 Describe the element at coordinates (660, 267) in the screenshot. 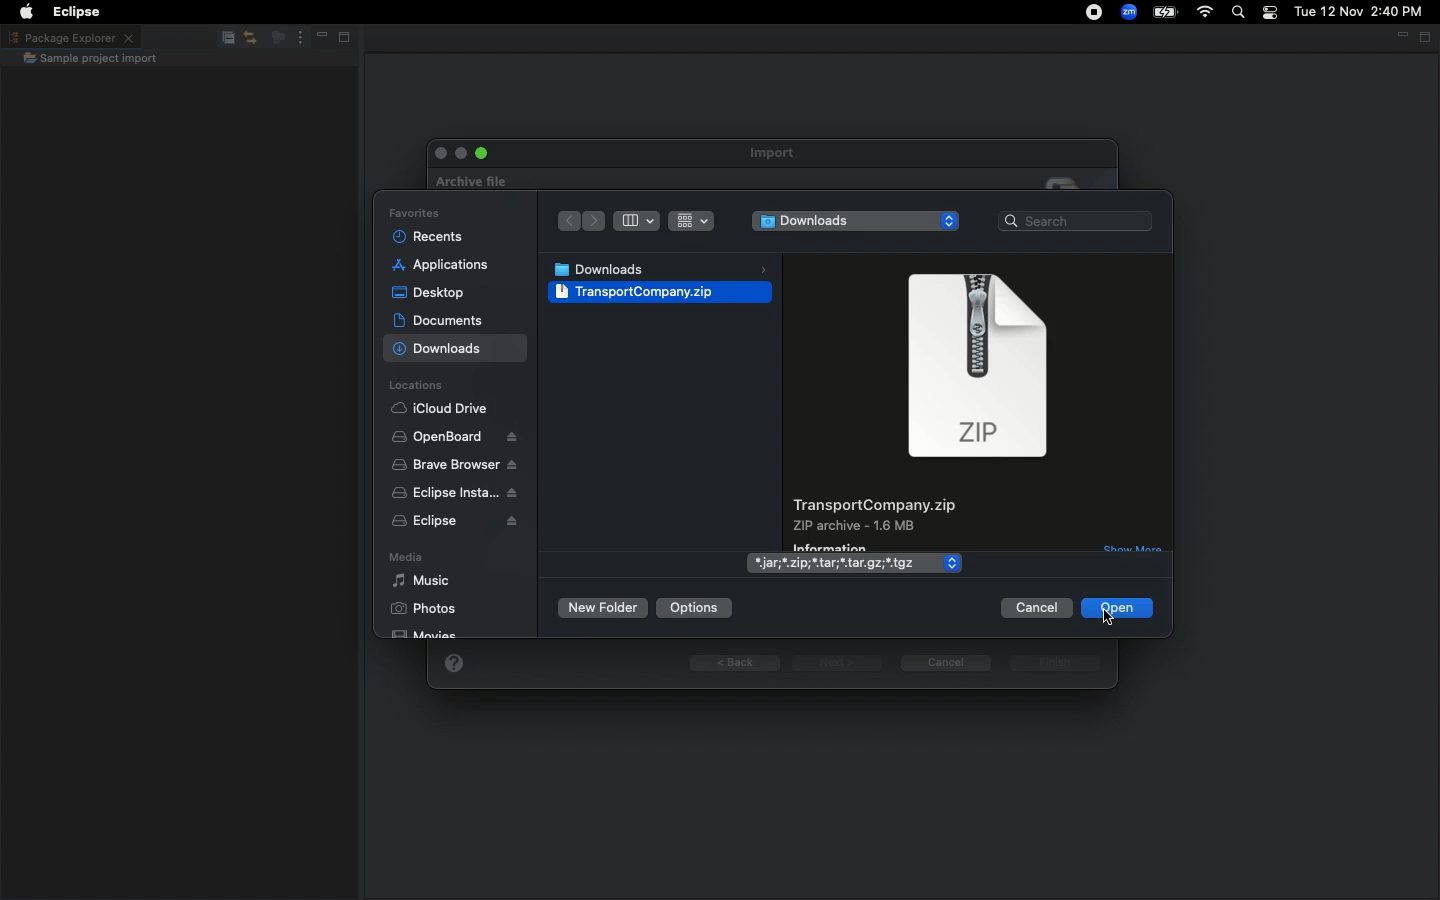

I see `Downloads` at that location.